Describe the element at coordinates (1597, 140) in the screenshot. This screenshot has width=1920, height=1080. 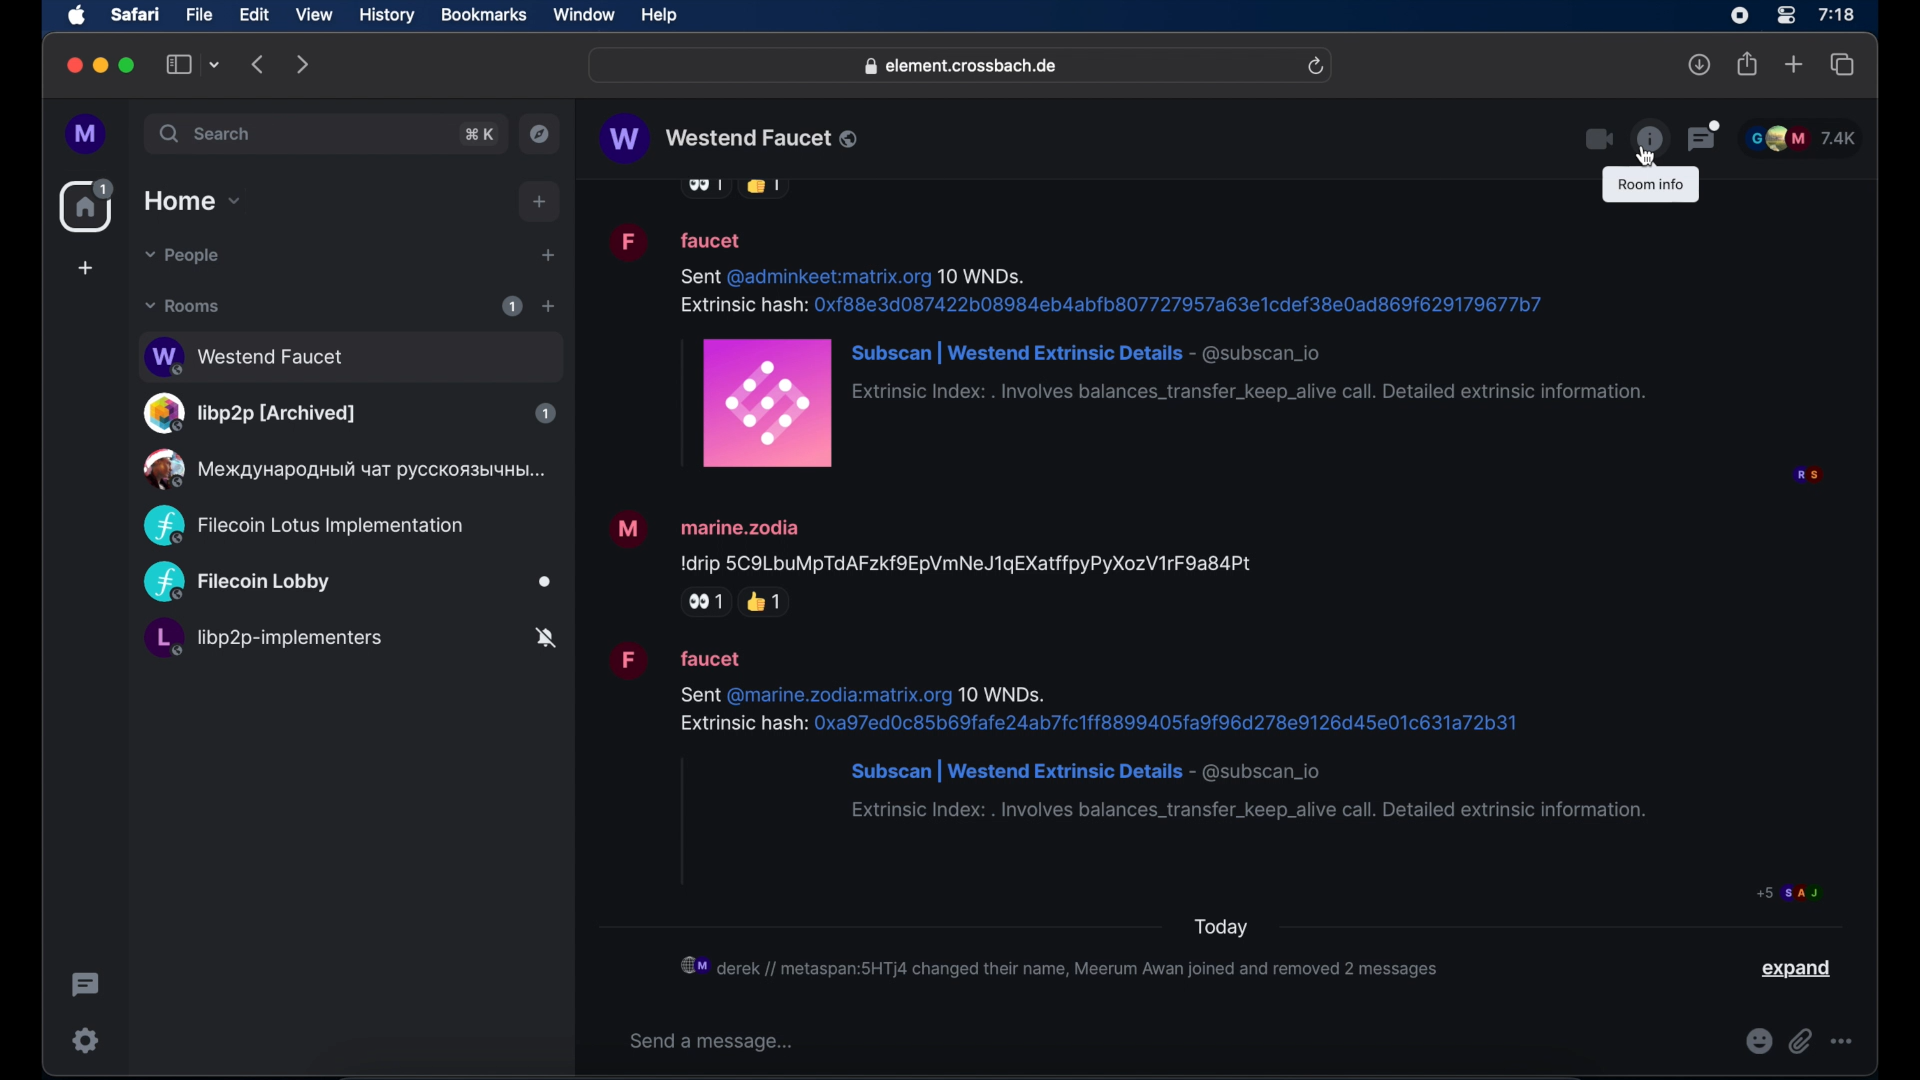
I see `video call` at that location.